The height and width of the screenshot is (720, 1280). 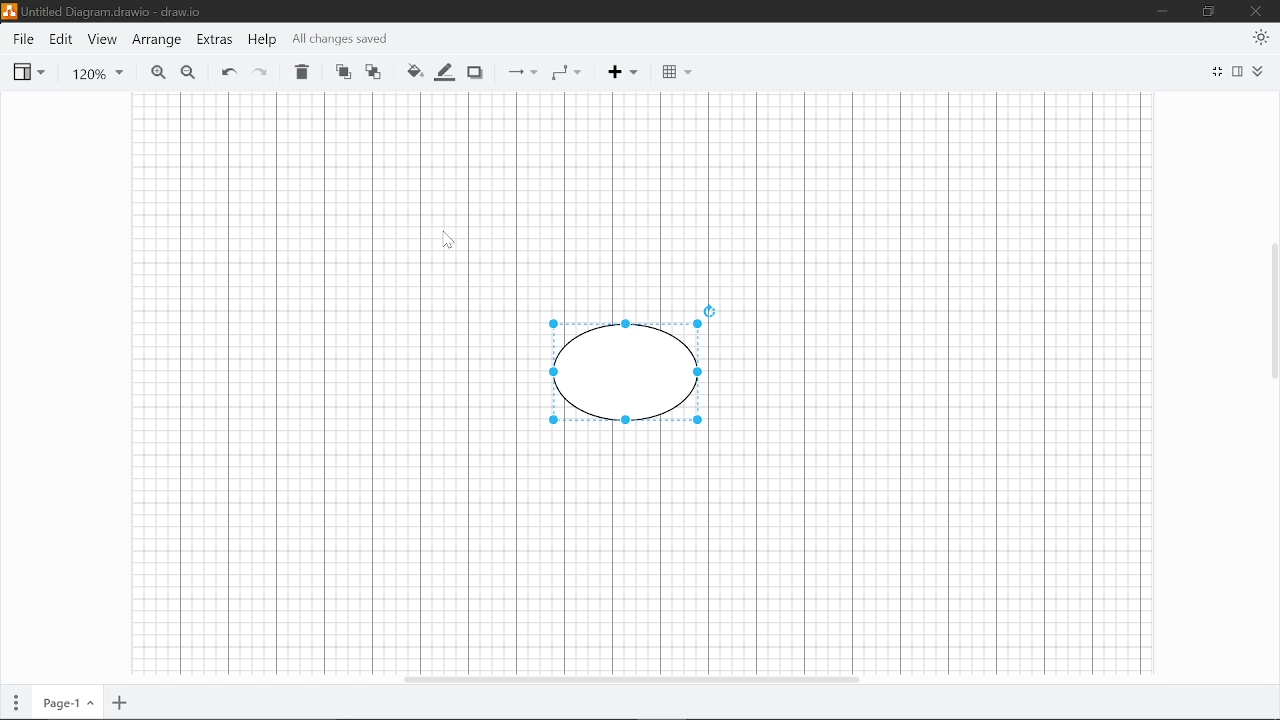 I want to click on Horizontal scrolbar, so click(x=630, y=681).